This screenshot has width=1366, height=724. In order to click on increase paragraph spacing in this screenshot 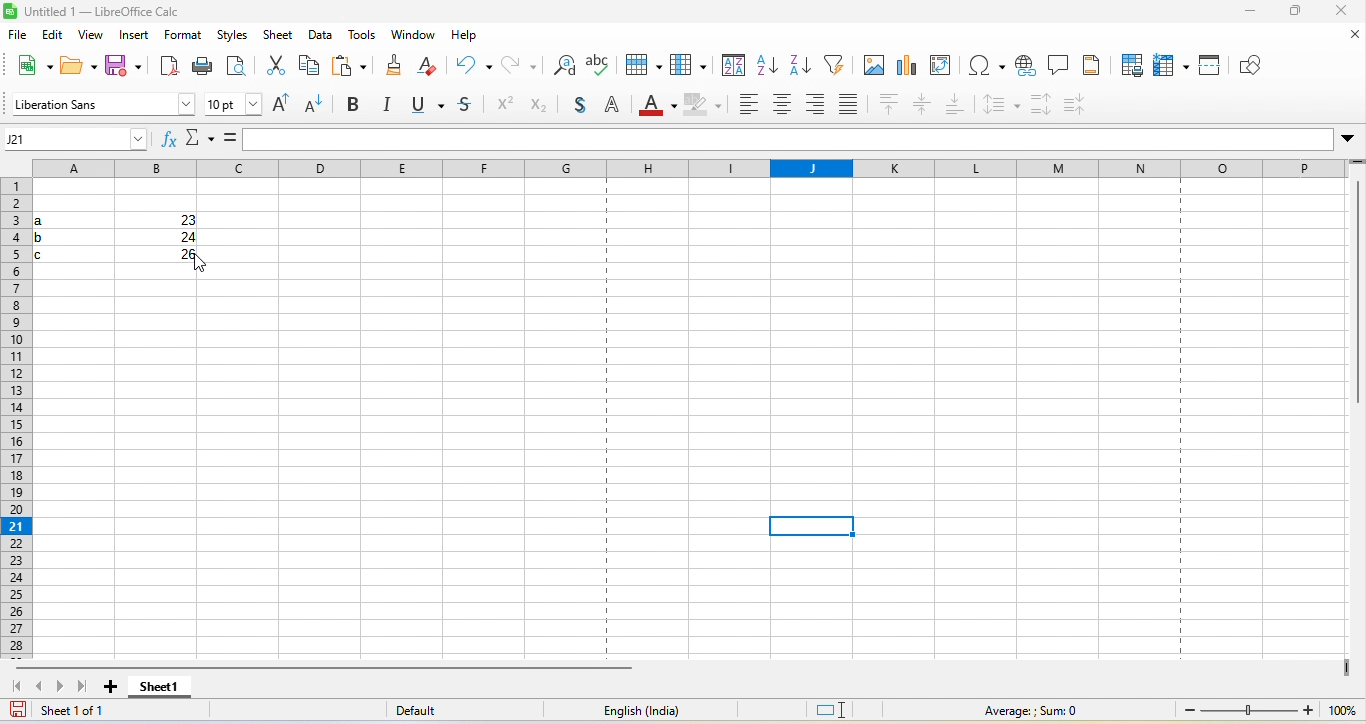, I will do `click(1041, 104)`.